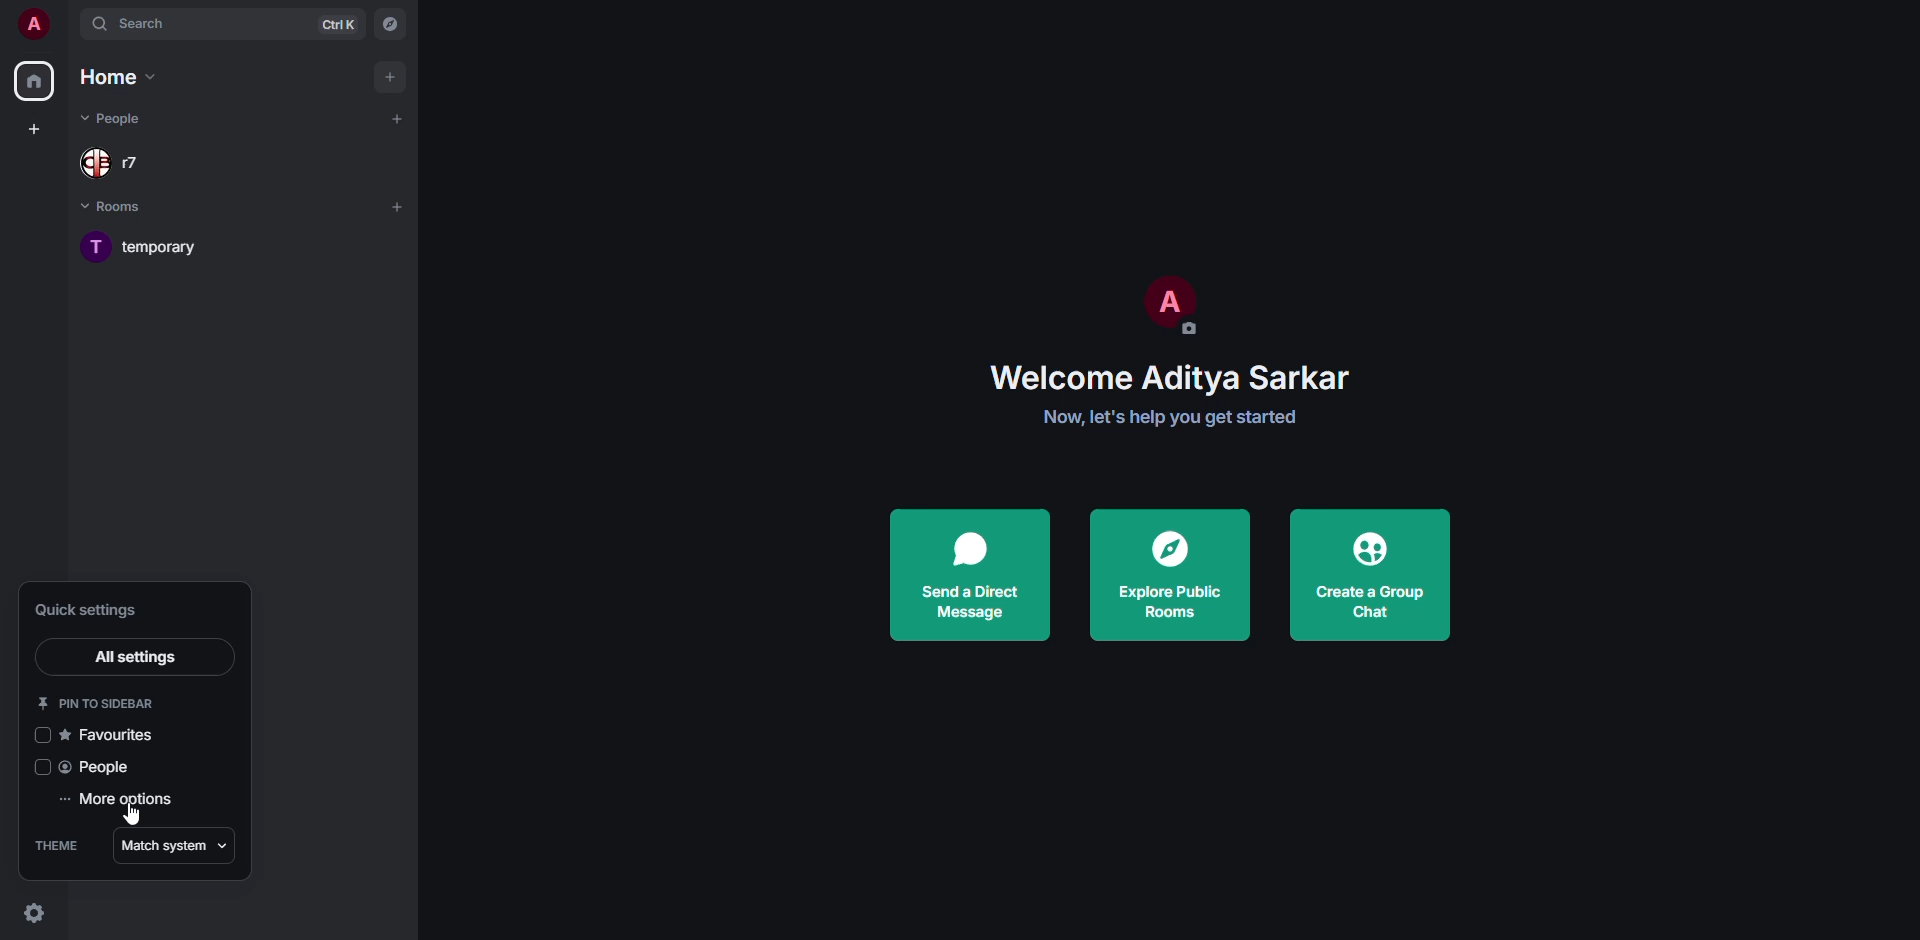 The width and height of the screenshot is (1920, 940). What do you see at coordinates (124, 77) in the screenshot?
I see `home` at bounding box center [124, 77].